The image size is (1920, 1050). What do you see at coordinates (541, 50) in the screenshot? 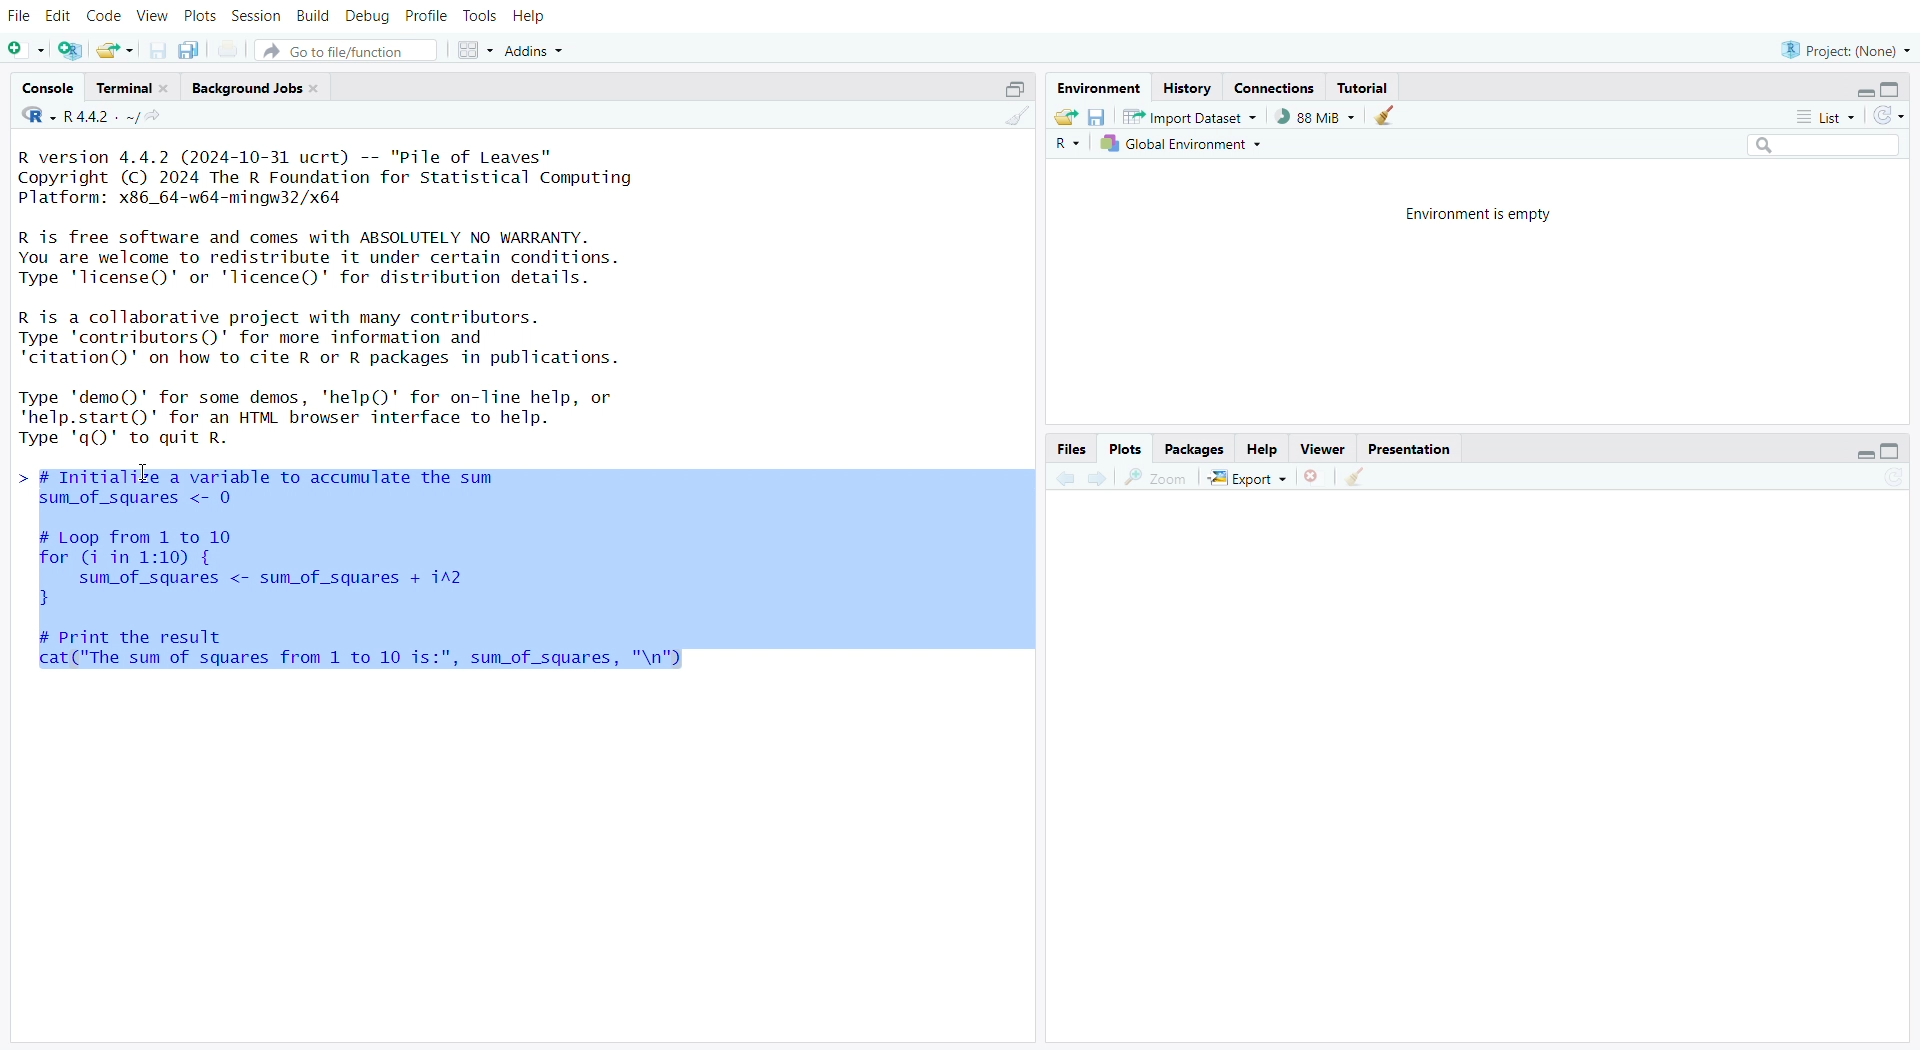
I see `addins` at bounding box center [541, 50].